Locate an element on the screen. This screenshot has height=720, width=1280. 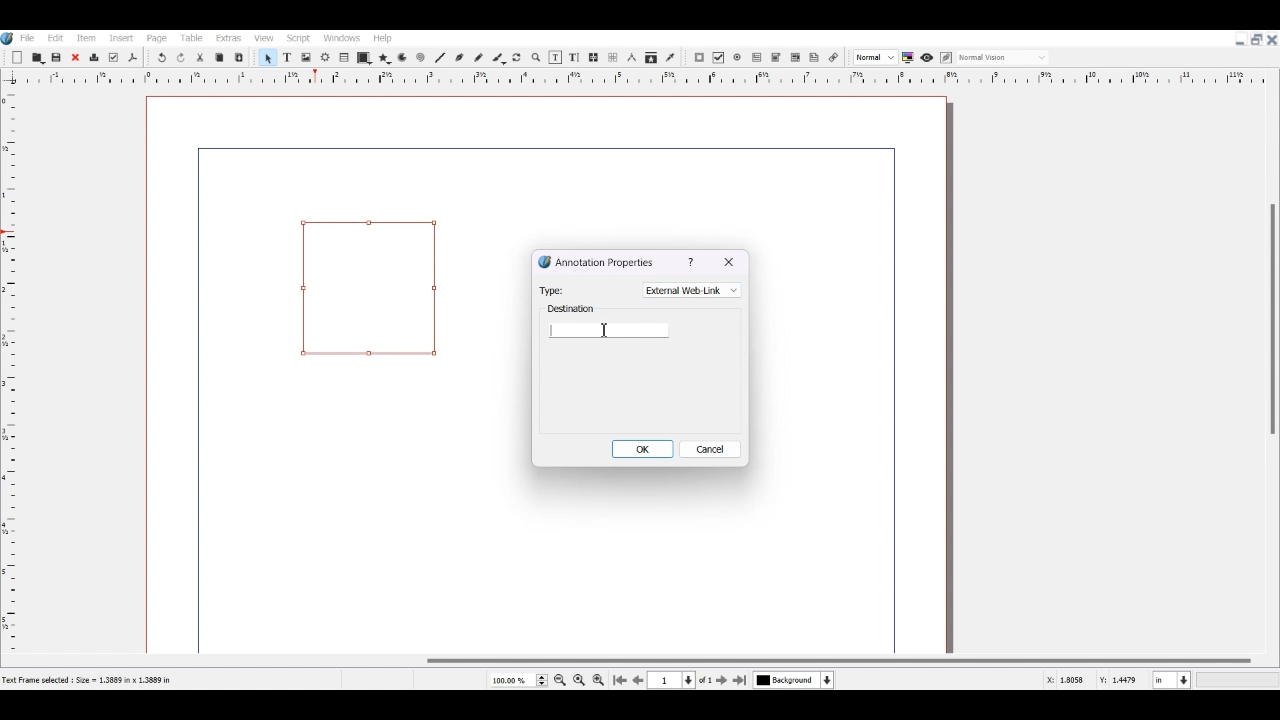
Item is located at coordinates (84, 38).